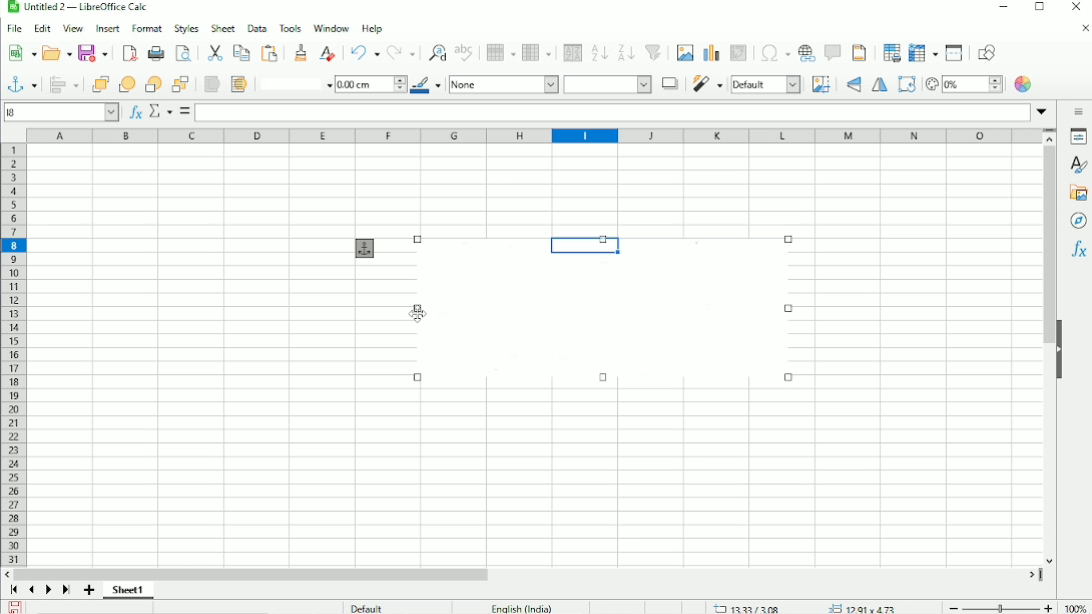 The width and height of the screenshot is (1092, 614). What do you see at coordinates (832, 52) in the screenshot?
I see `Insert comment` at bounding box center [832, 52].